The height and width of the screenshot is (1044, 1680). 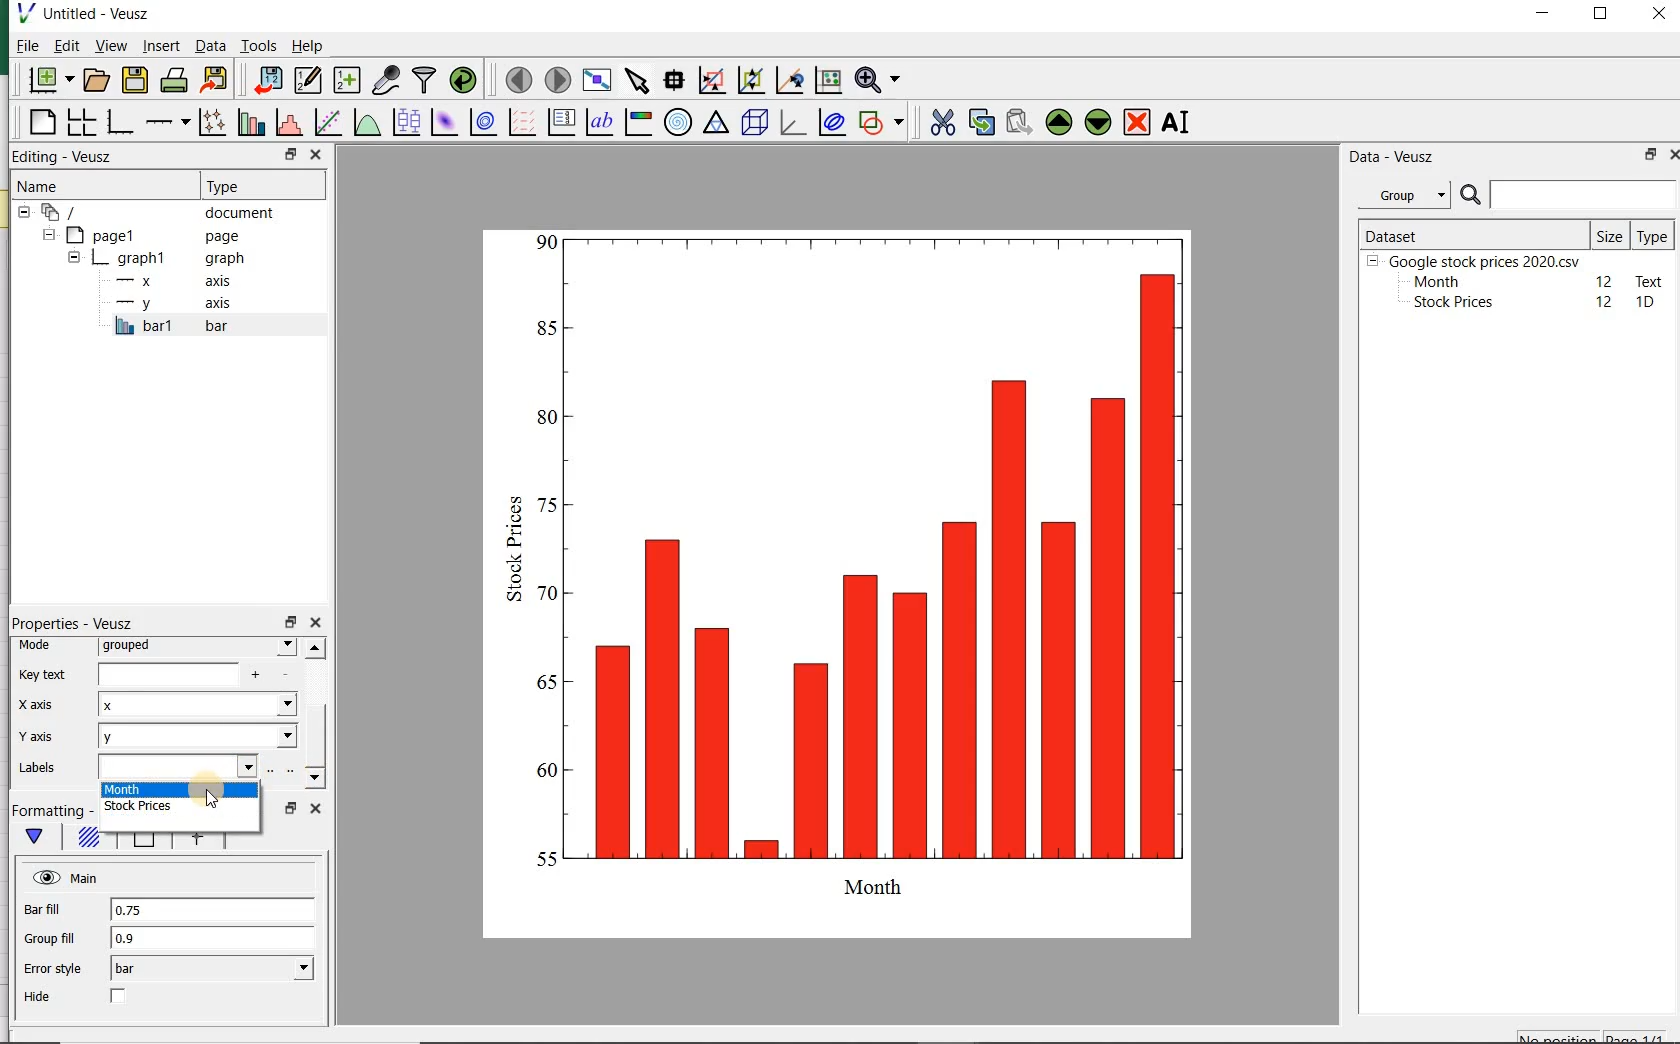 I want to click on plot box plots, so click(x=403, y=124).